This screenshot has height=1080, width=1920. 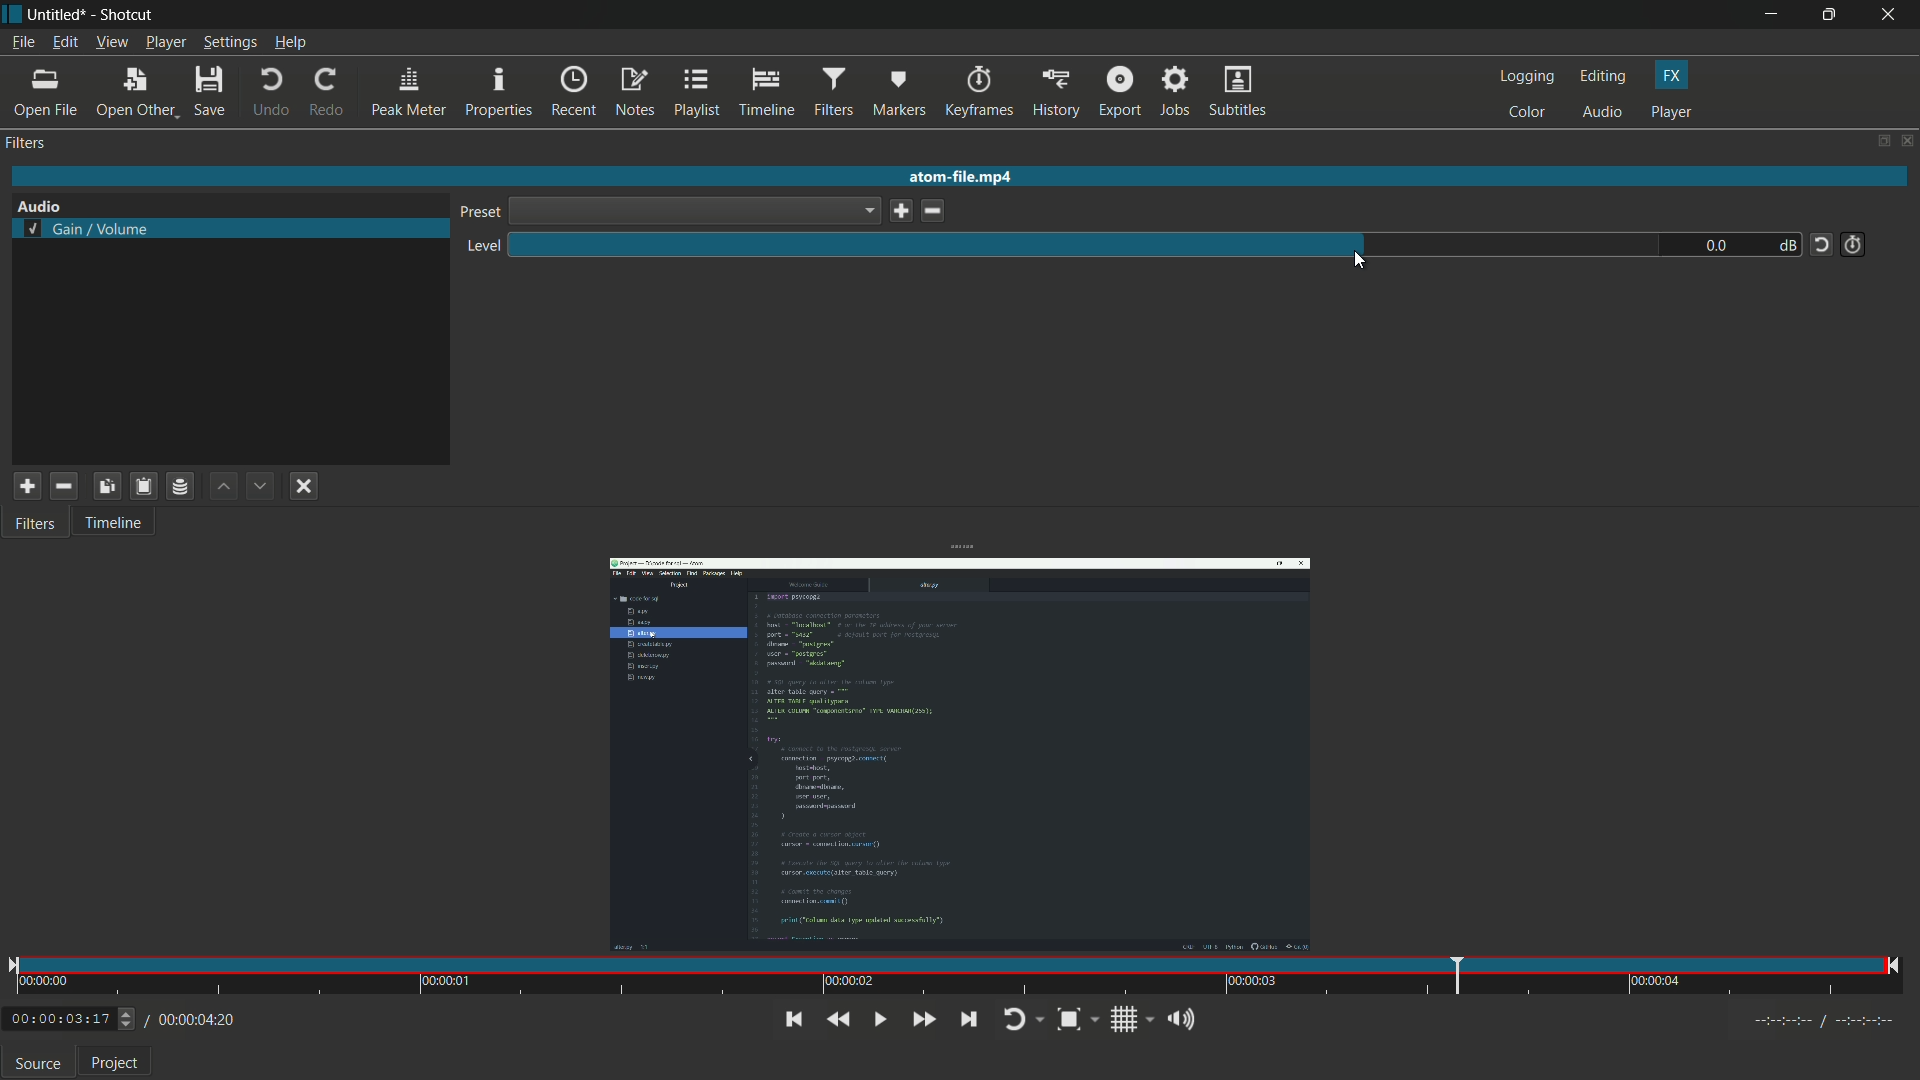 What do you see at coordinates (26, 486) in the screenshot?
I see `add filter` at bounding box center [26, 486].